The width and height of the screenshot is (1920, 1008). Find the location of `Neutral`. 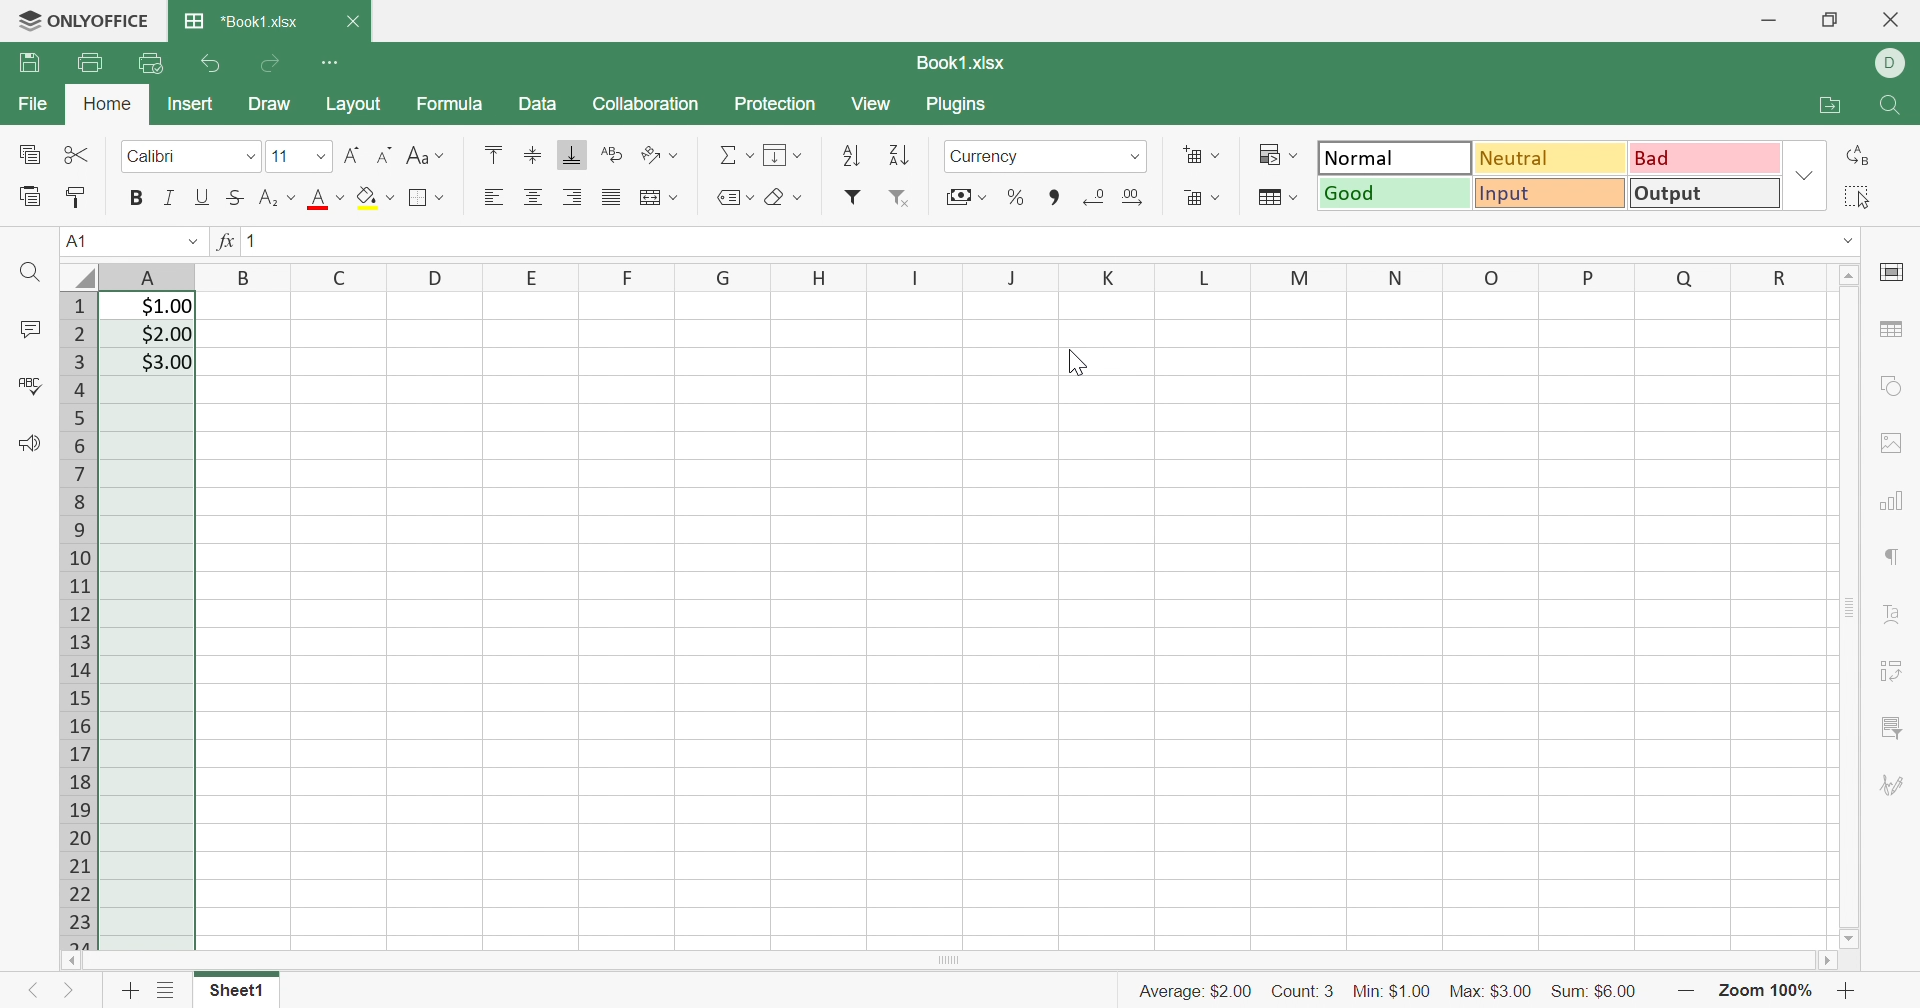

Neutral is located at coordinates (1553, 157).